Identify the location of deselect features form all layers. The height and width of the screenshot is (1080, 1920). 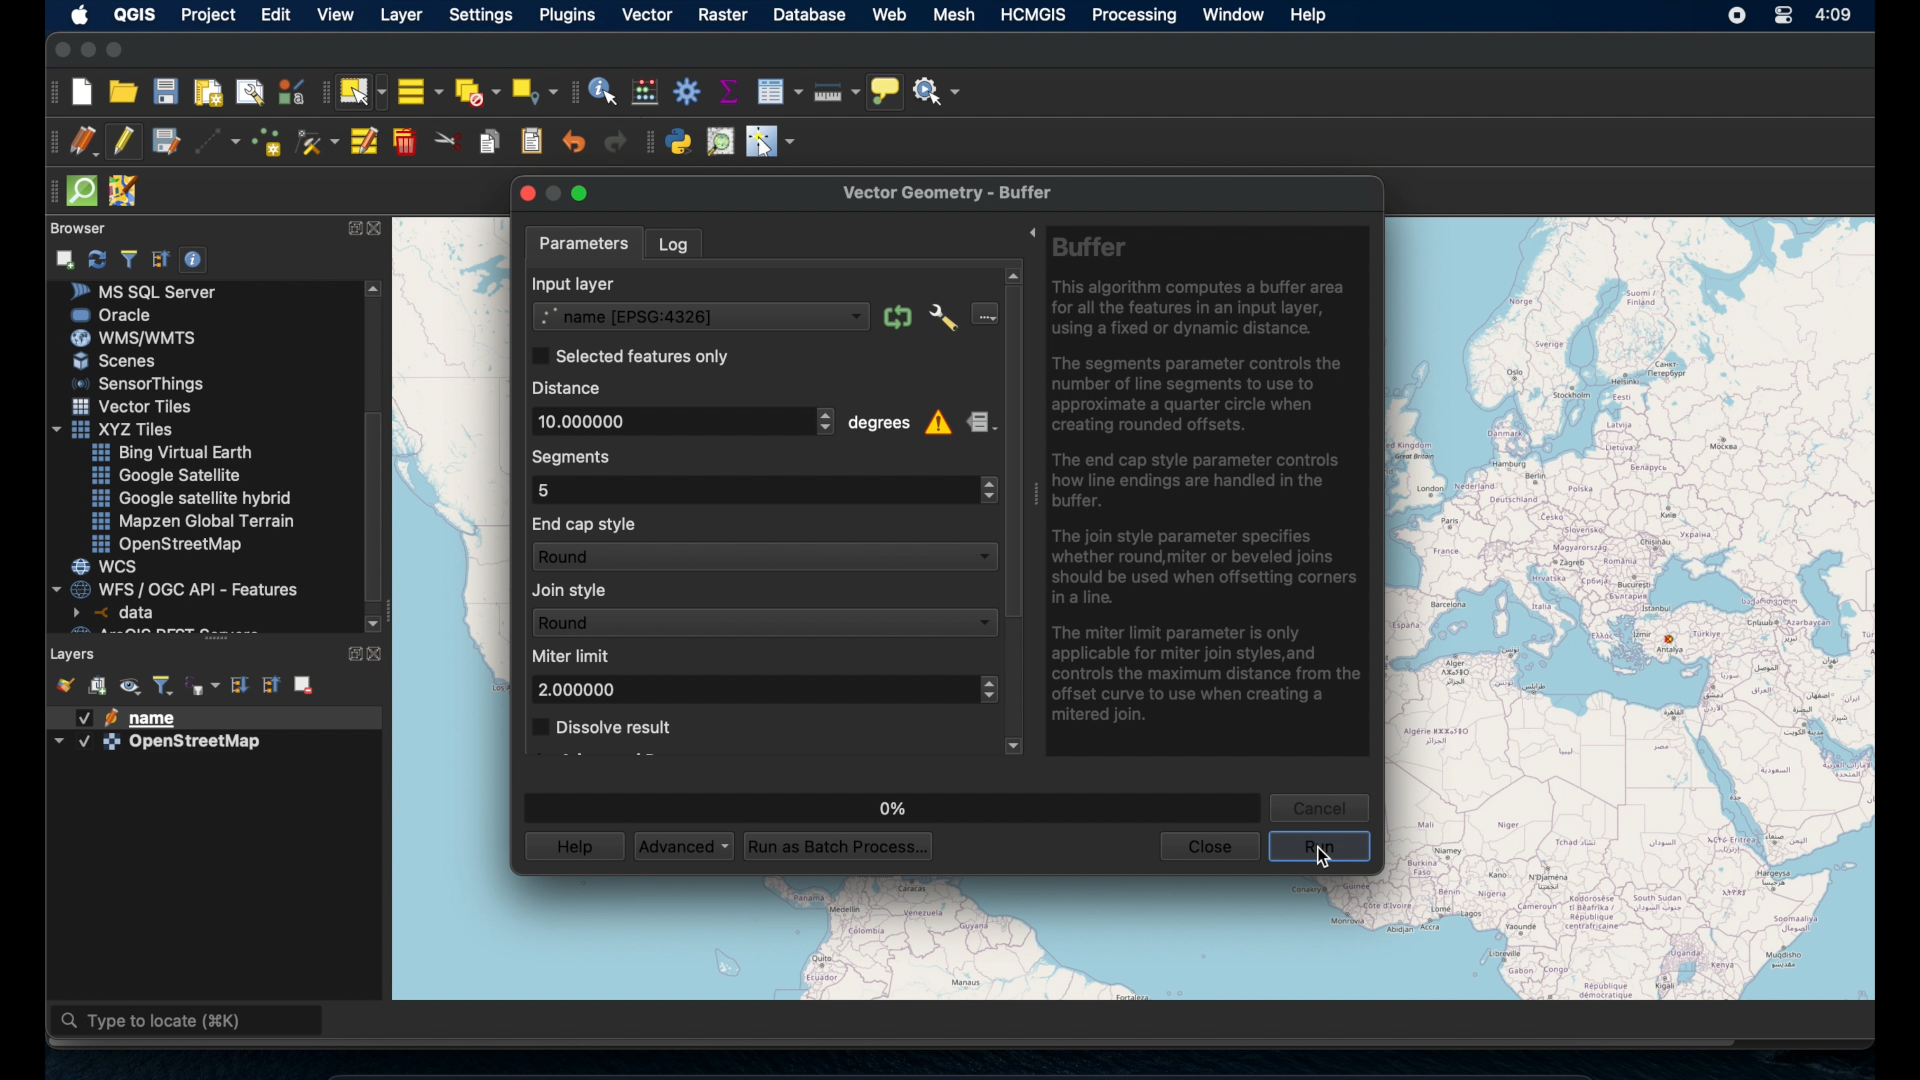
(479, 91).